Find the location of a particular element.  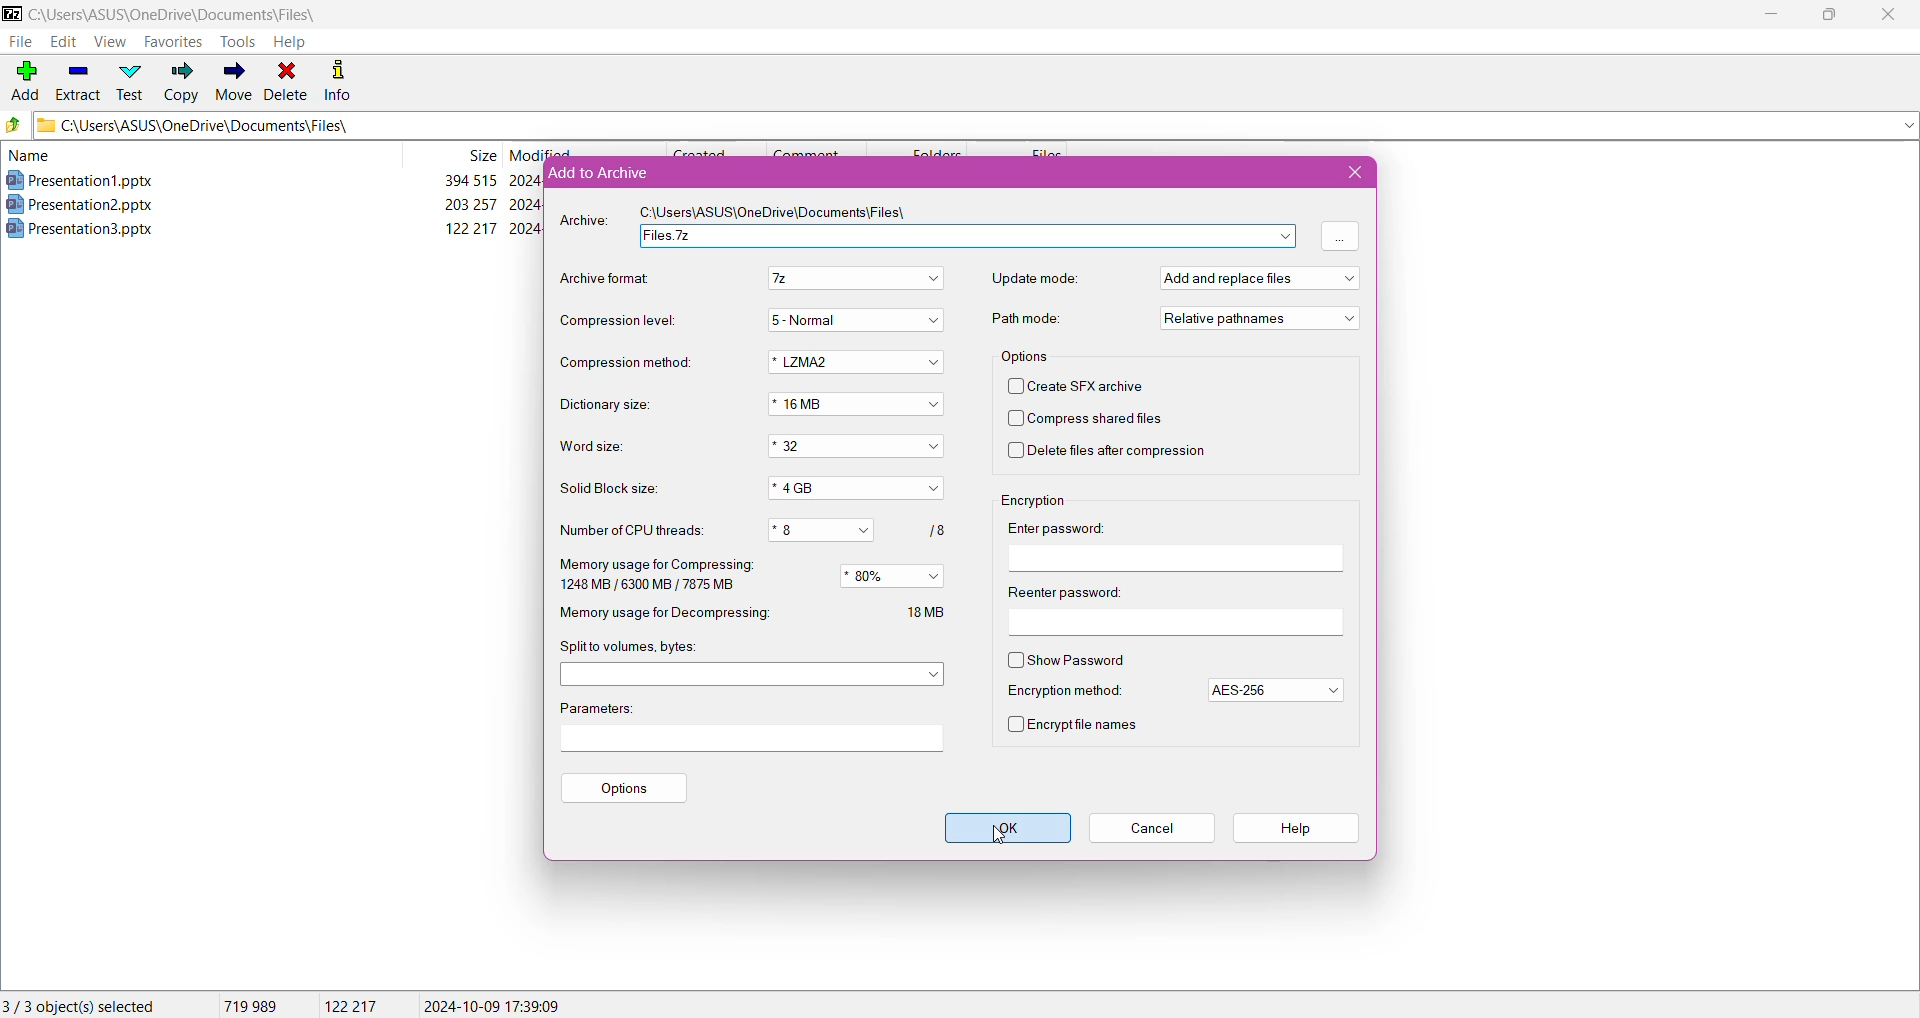

*16MB is located at coordinates (857, 404).